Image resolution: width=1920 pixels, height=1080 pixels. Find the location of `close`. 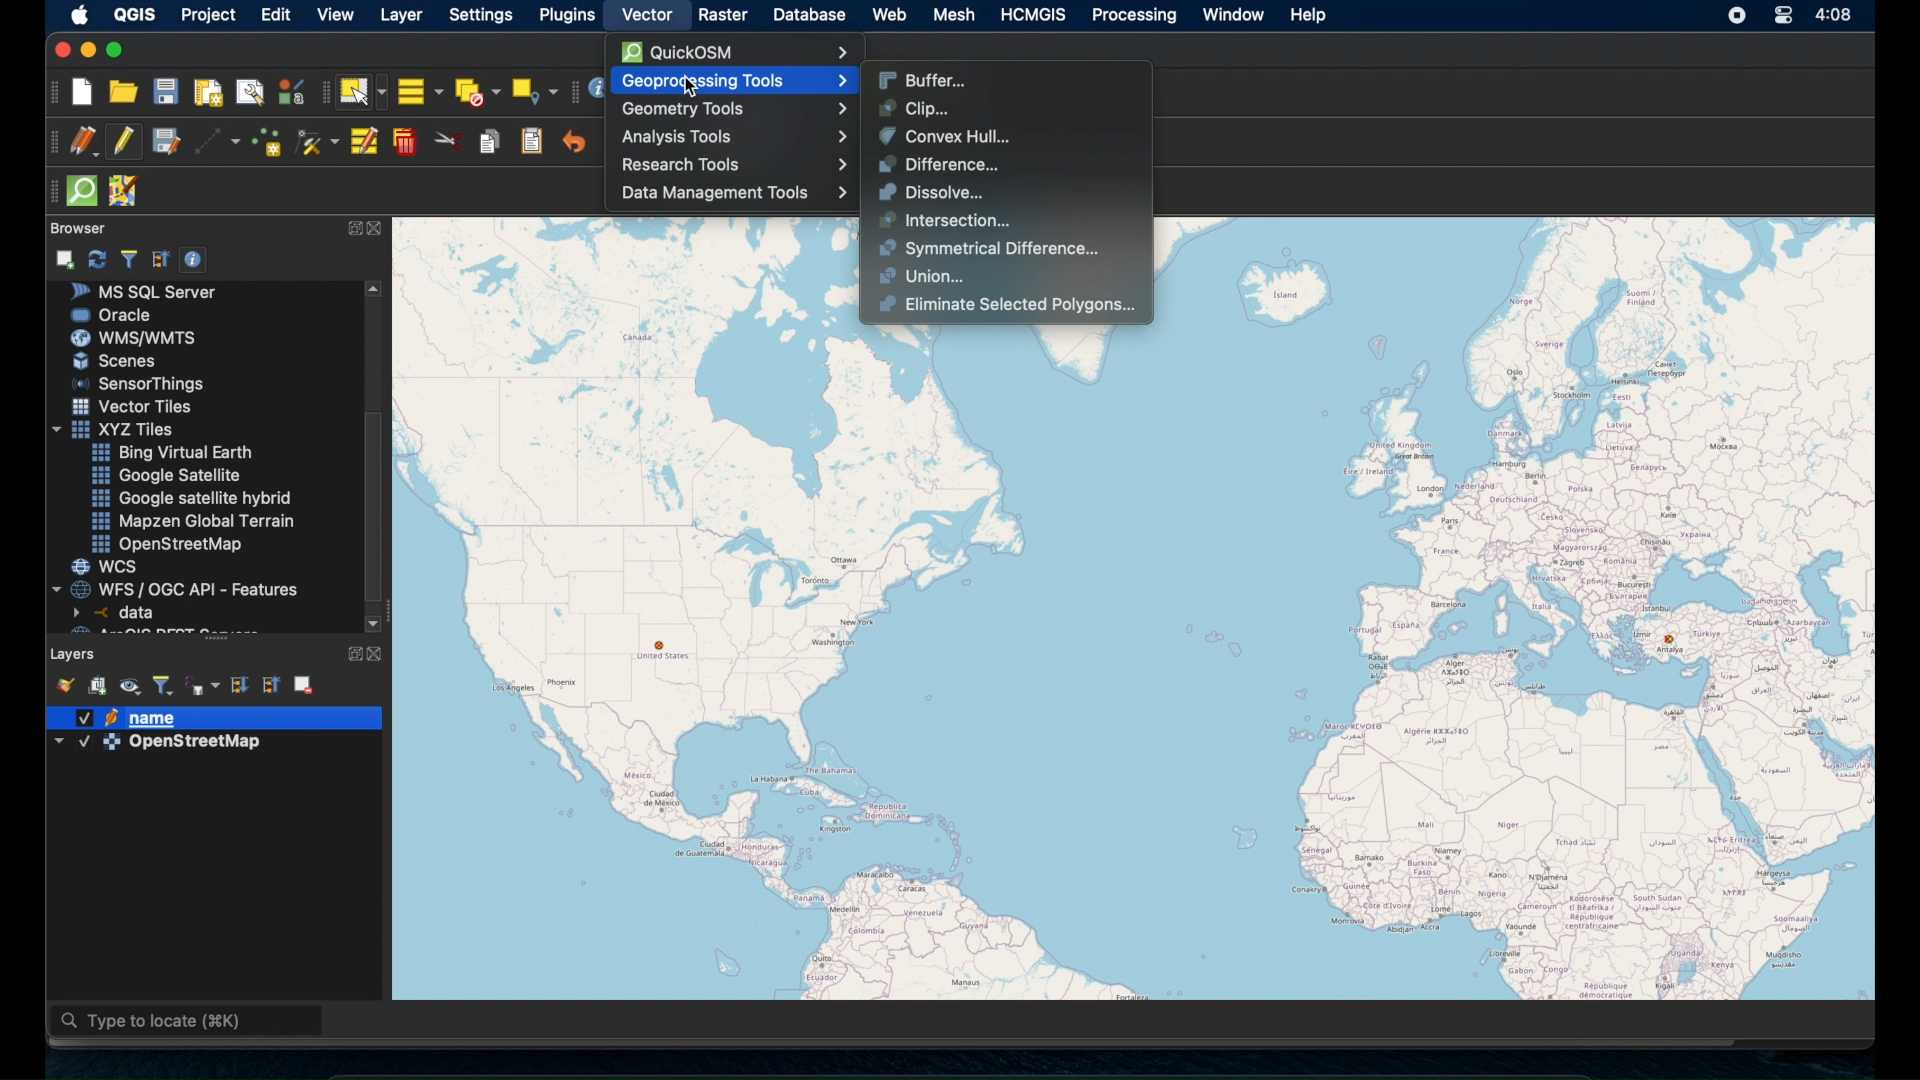

close is located at coordinates (59, 50).